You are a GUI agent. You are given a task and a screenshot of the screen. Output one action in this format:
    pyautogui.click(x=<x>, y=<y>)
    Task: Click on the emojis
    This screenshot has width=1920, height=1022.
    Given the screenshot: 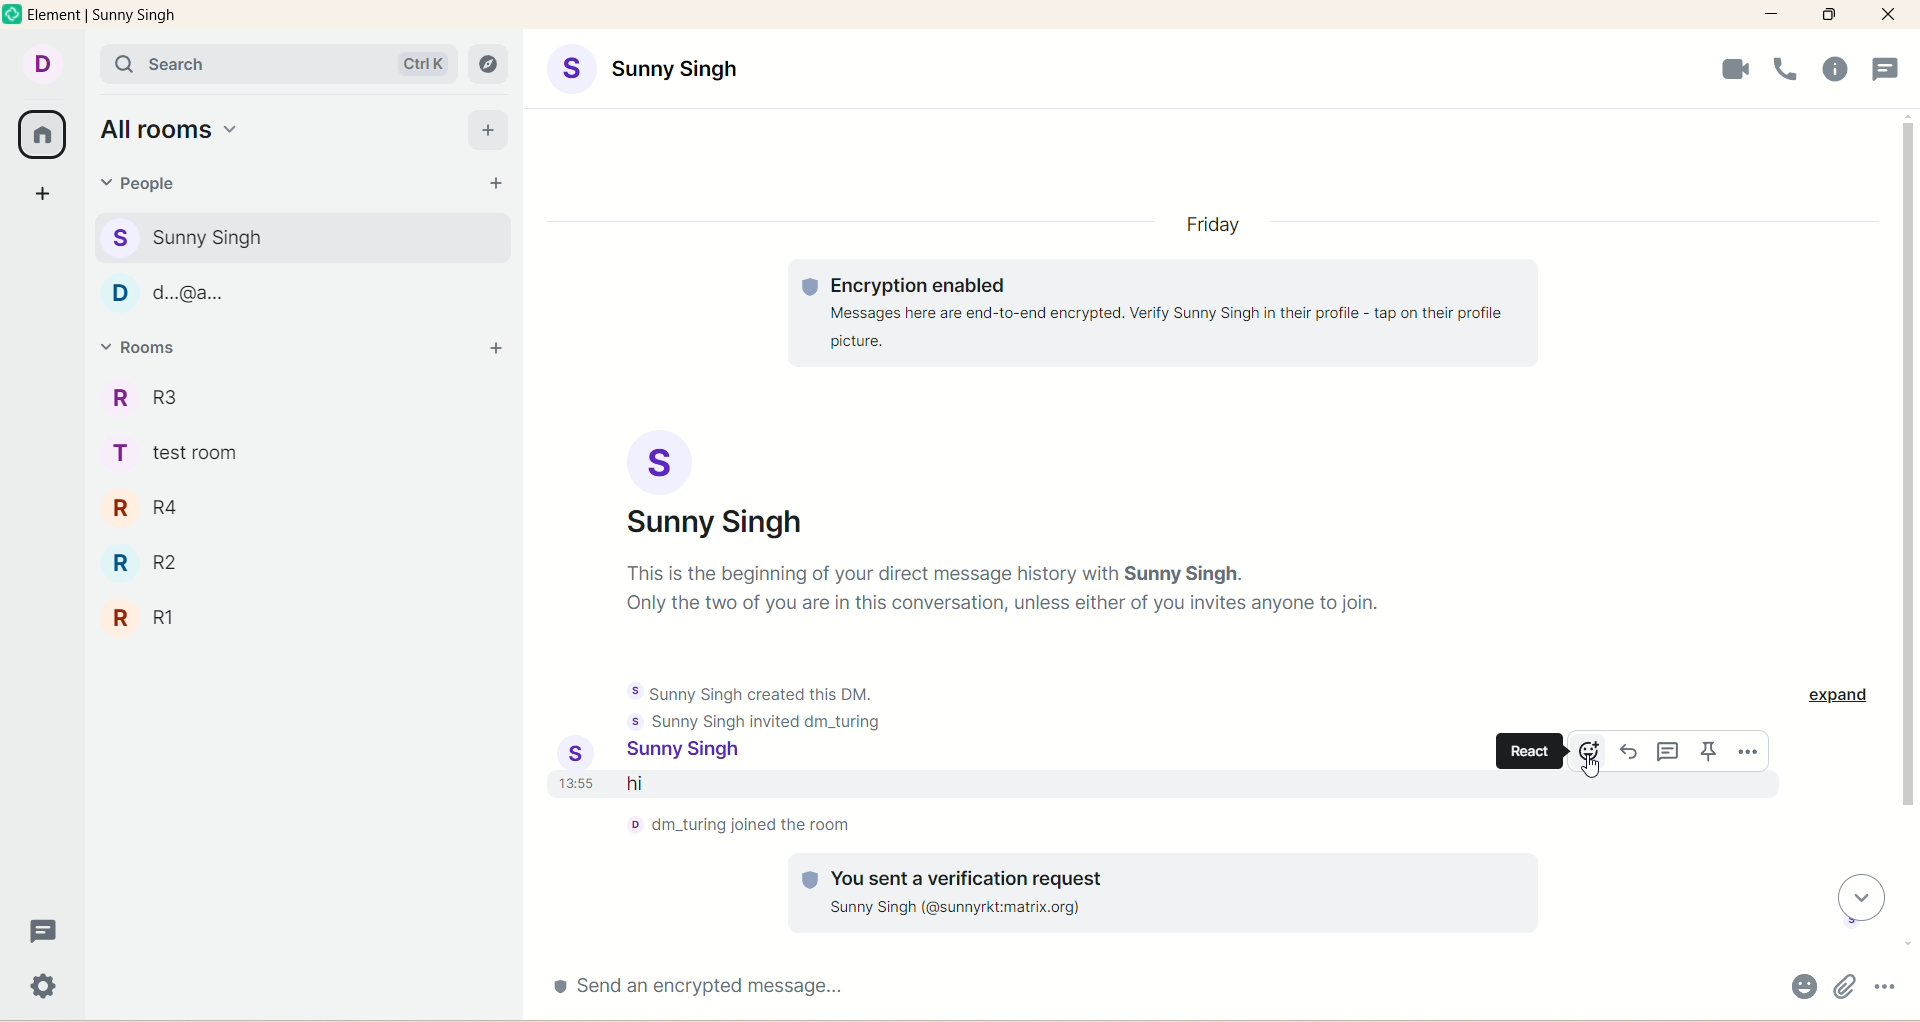 What is the action you would take?
    pyautogui.click(x=1589, y=751)
    